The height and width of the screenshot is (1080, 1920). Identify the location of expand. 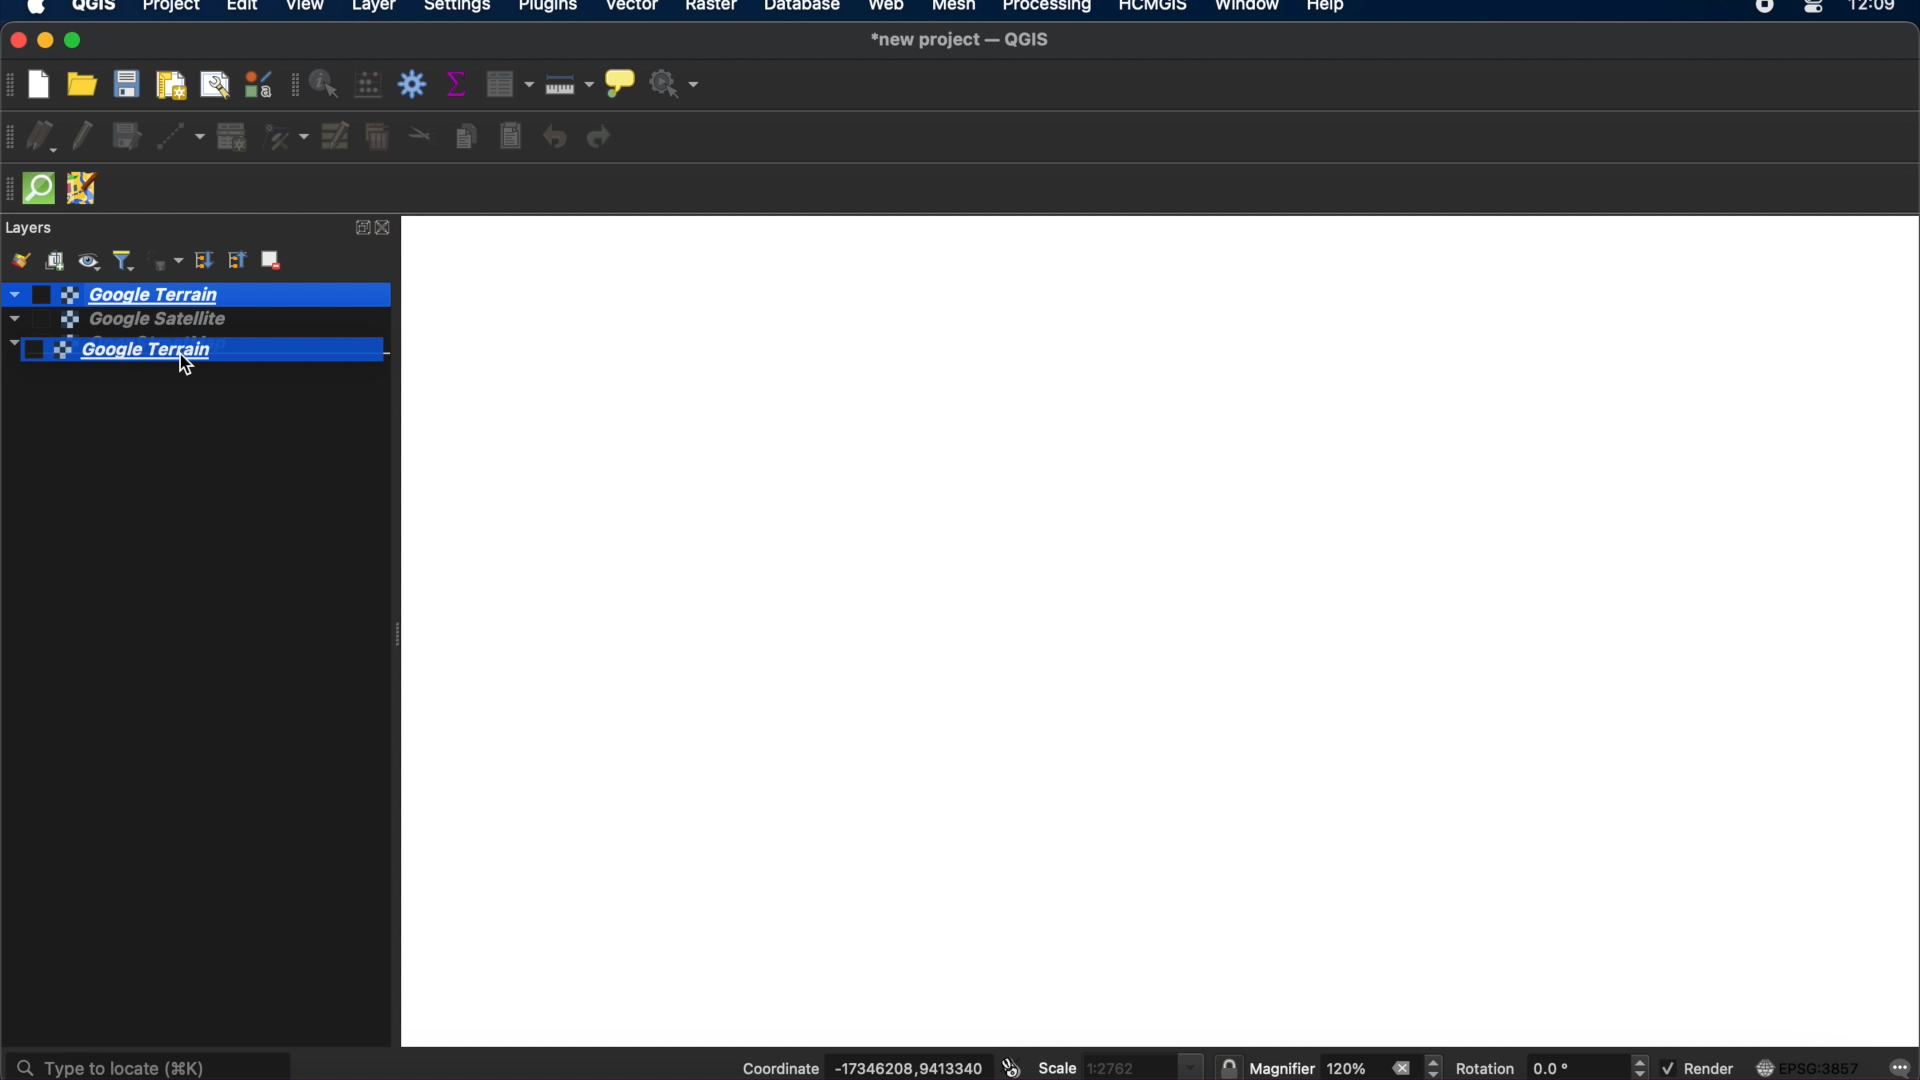
(359, 228).